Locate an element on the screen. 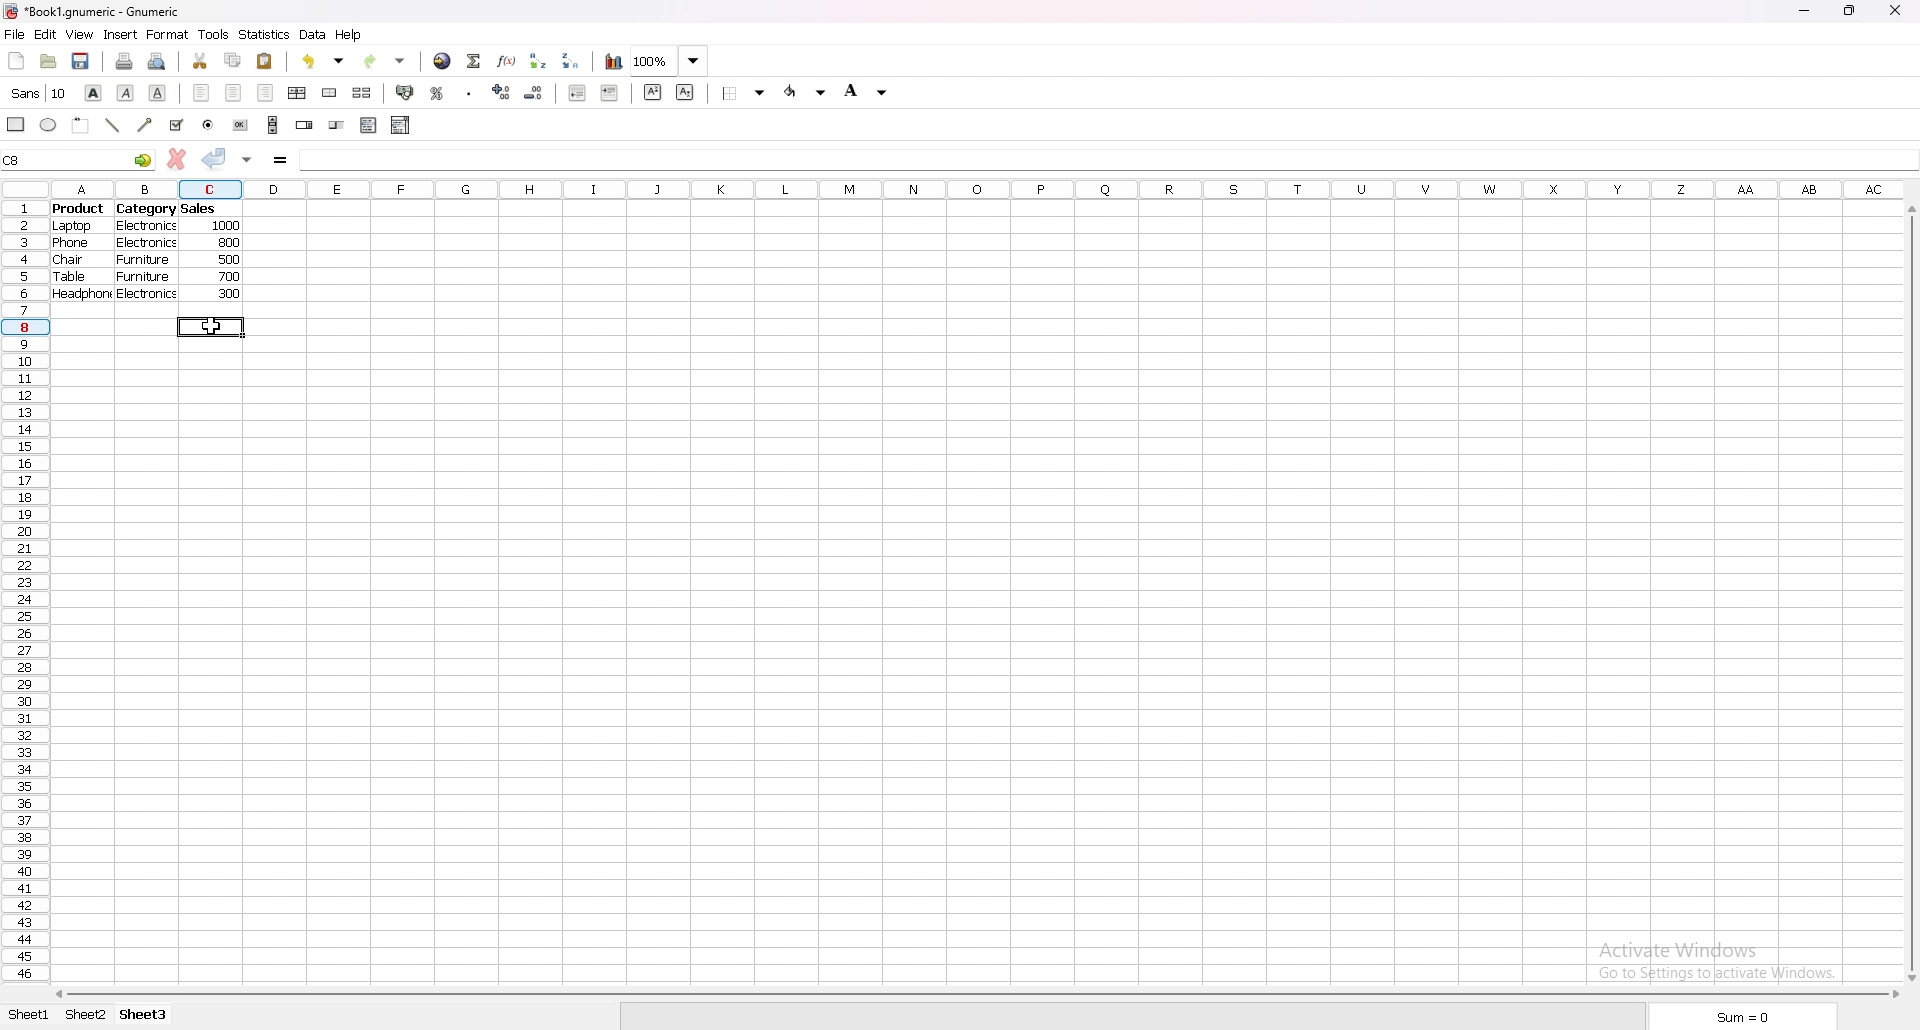 The width and height of the screenshot is (1920, 1030). sheet 1 is located at coordinates (28, 1016).